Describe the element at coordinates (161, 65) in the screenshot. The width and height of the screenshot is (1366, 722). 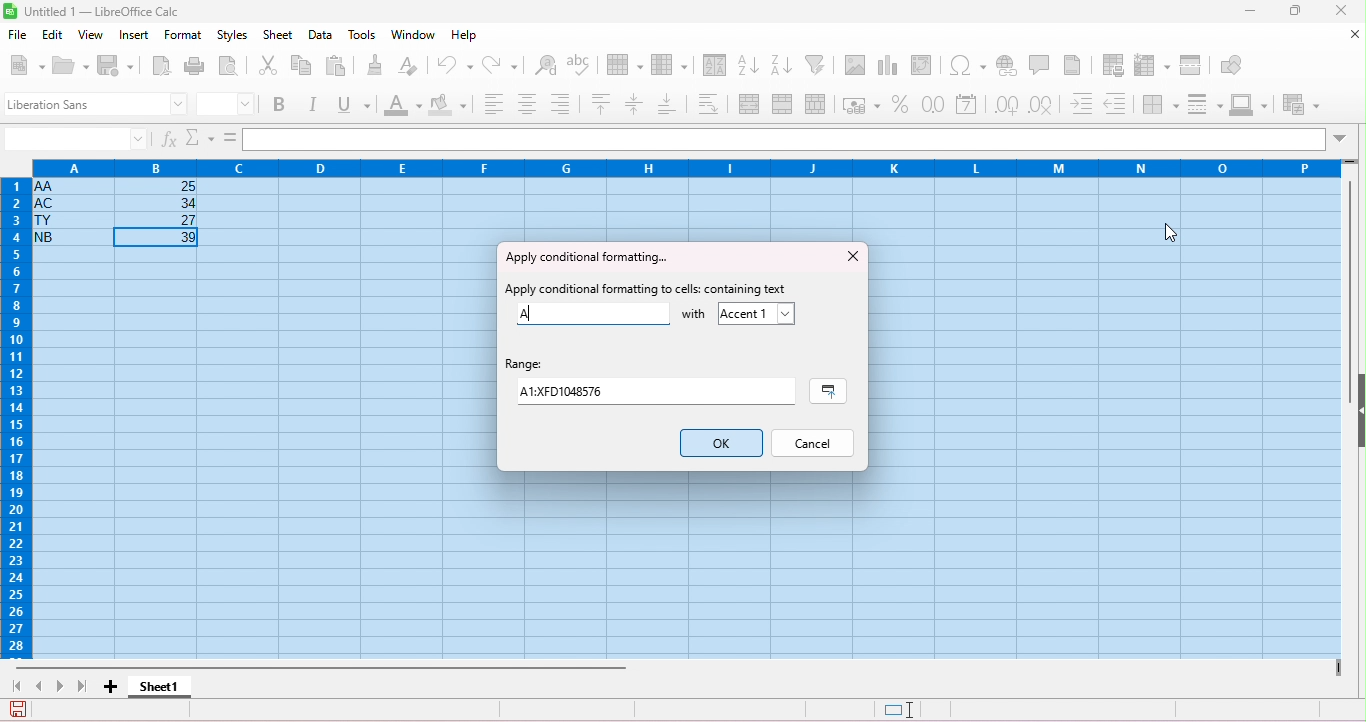
I see `export as pdf` at that location.